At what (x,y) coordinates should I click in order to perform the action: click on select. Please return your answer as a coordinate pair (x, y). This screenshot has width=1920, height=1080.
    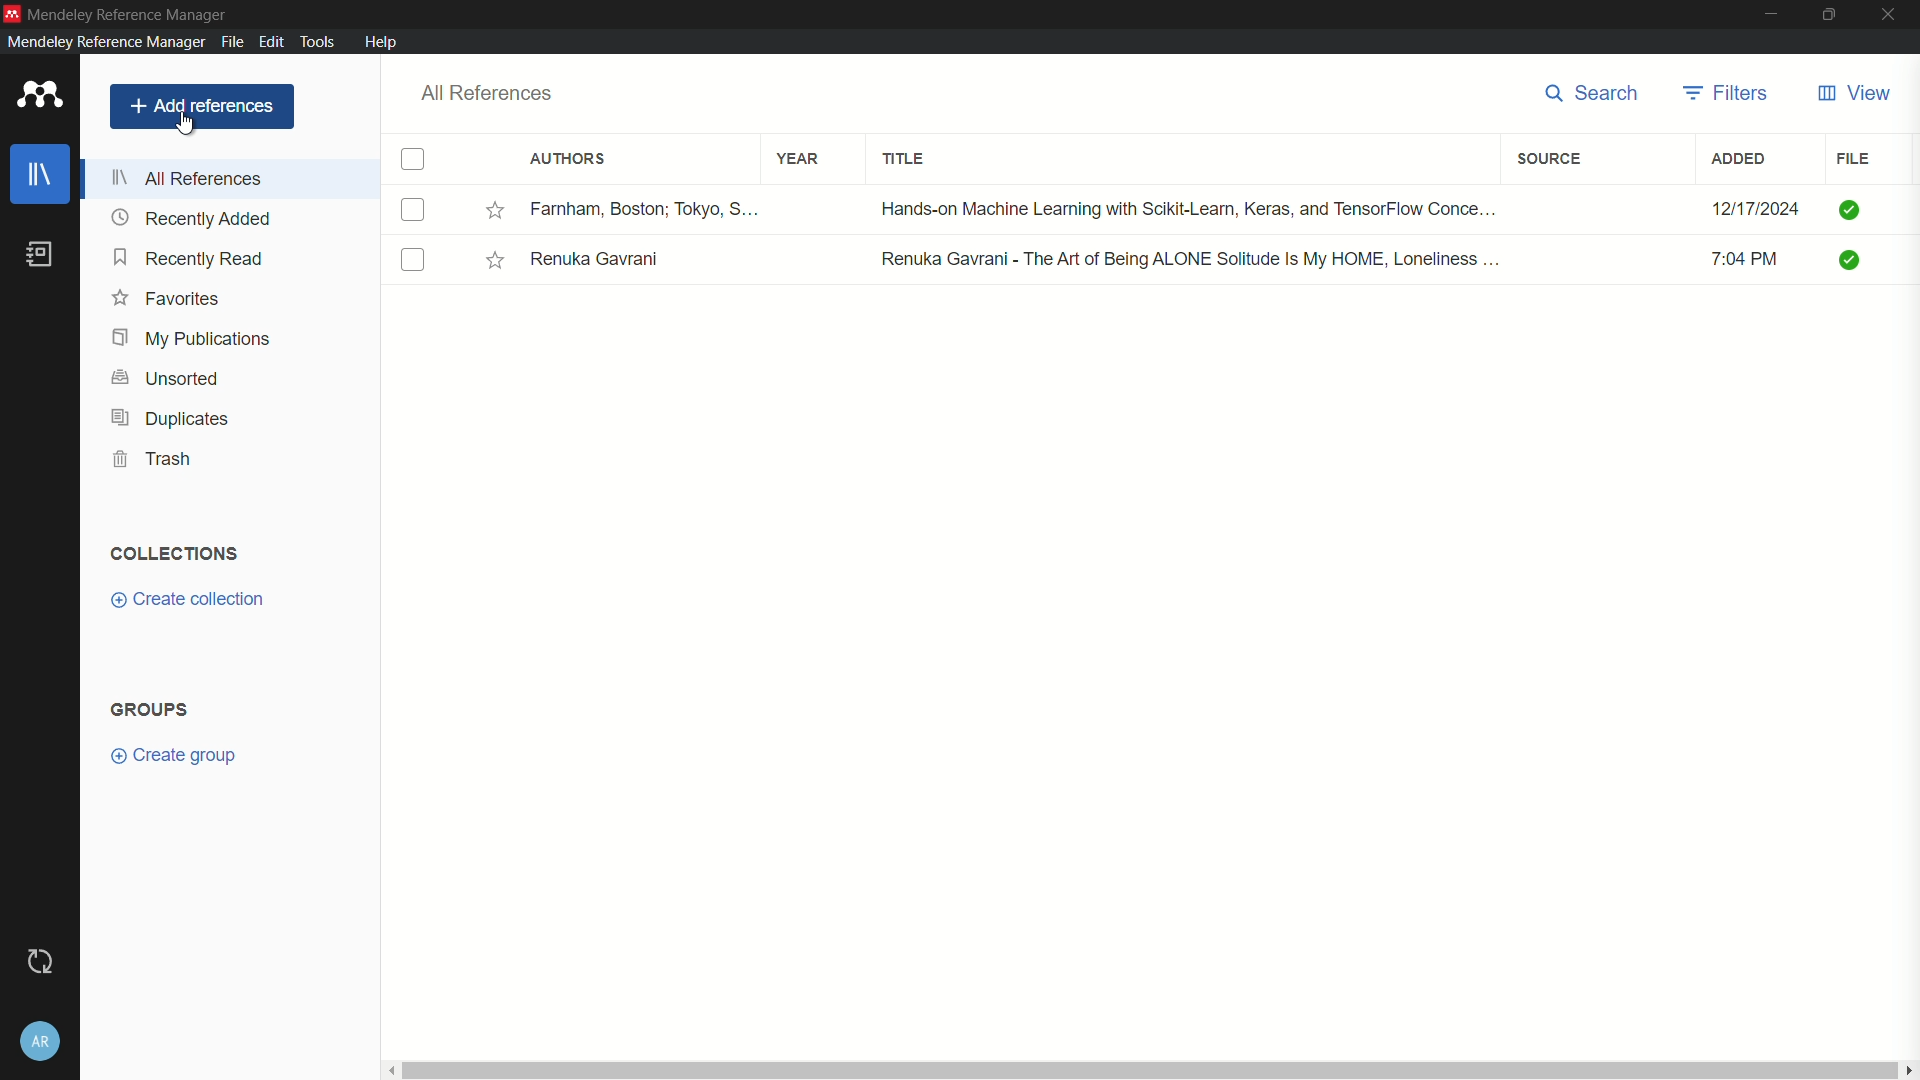
    Looking at the image, I should click on (414, 261).